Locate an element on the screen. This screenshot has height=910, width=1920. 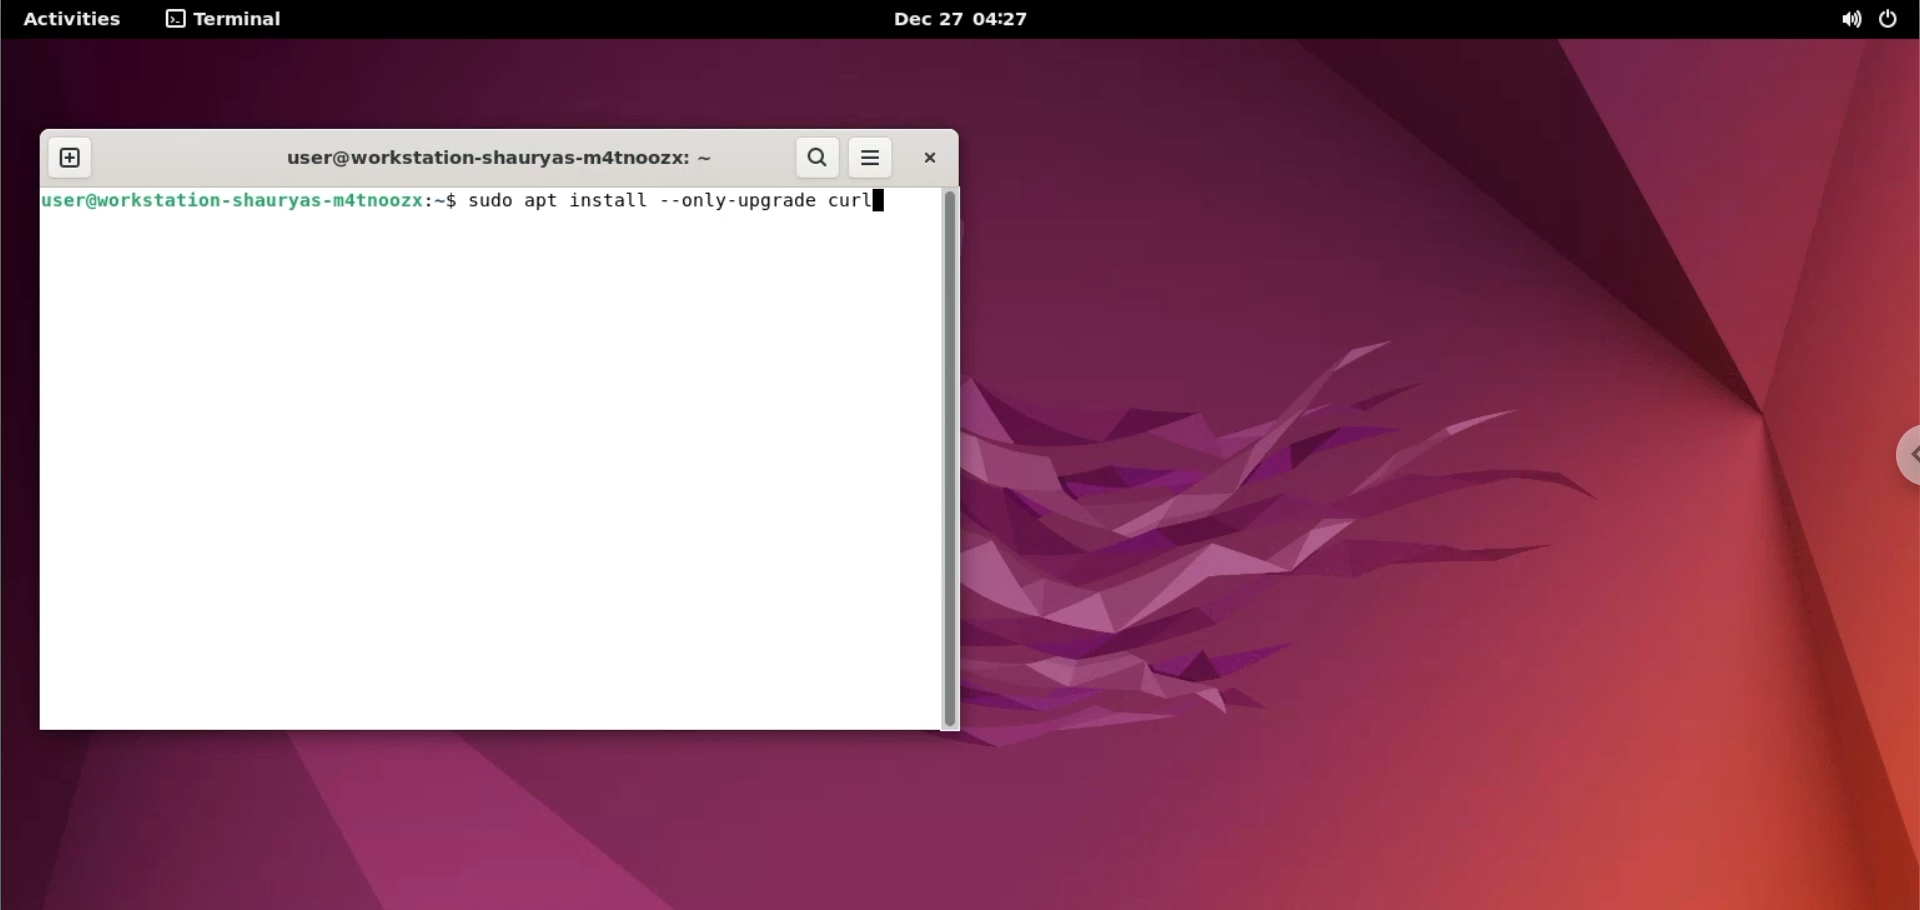
scrollbar is located at coordinates (950, 458).